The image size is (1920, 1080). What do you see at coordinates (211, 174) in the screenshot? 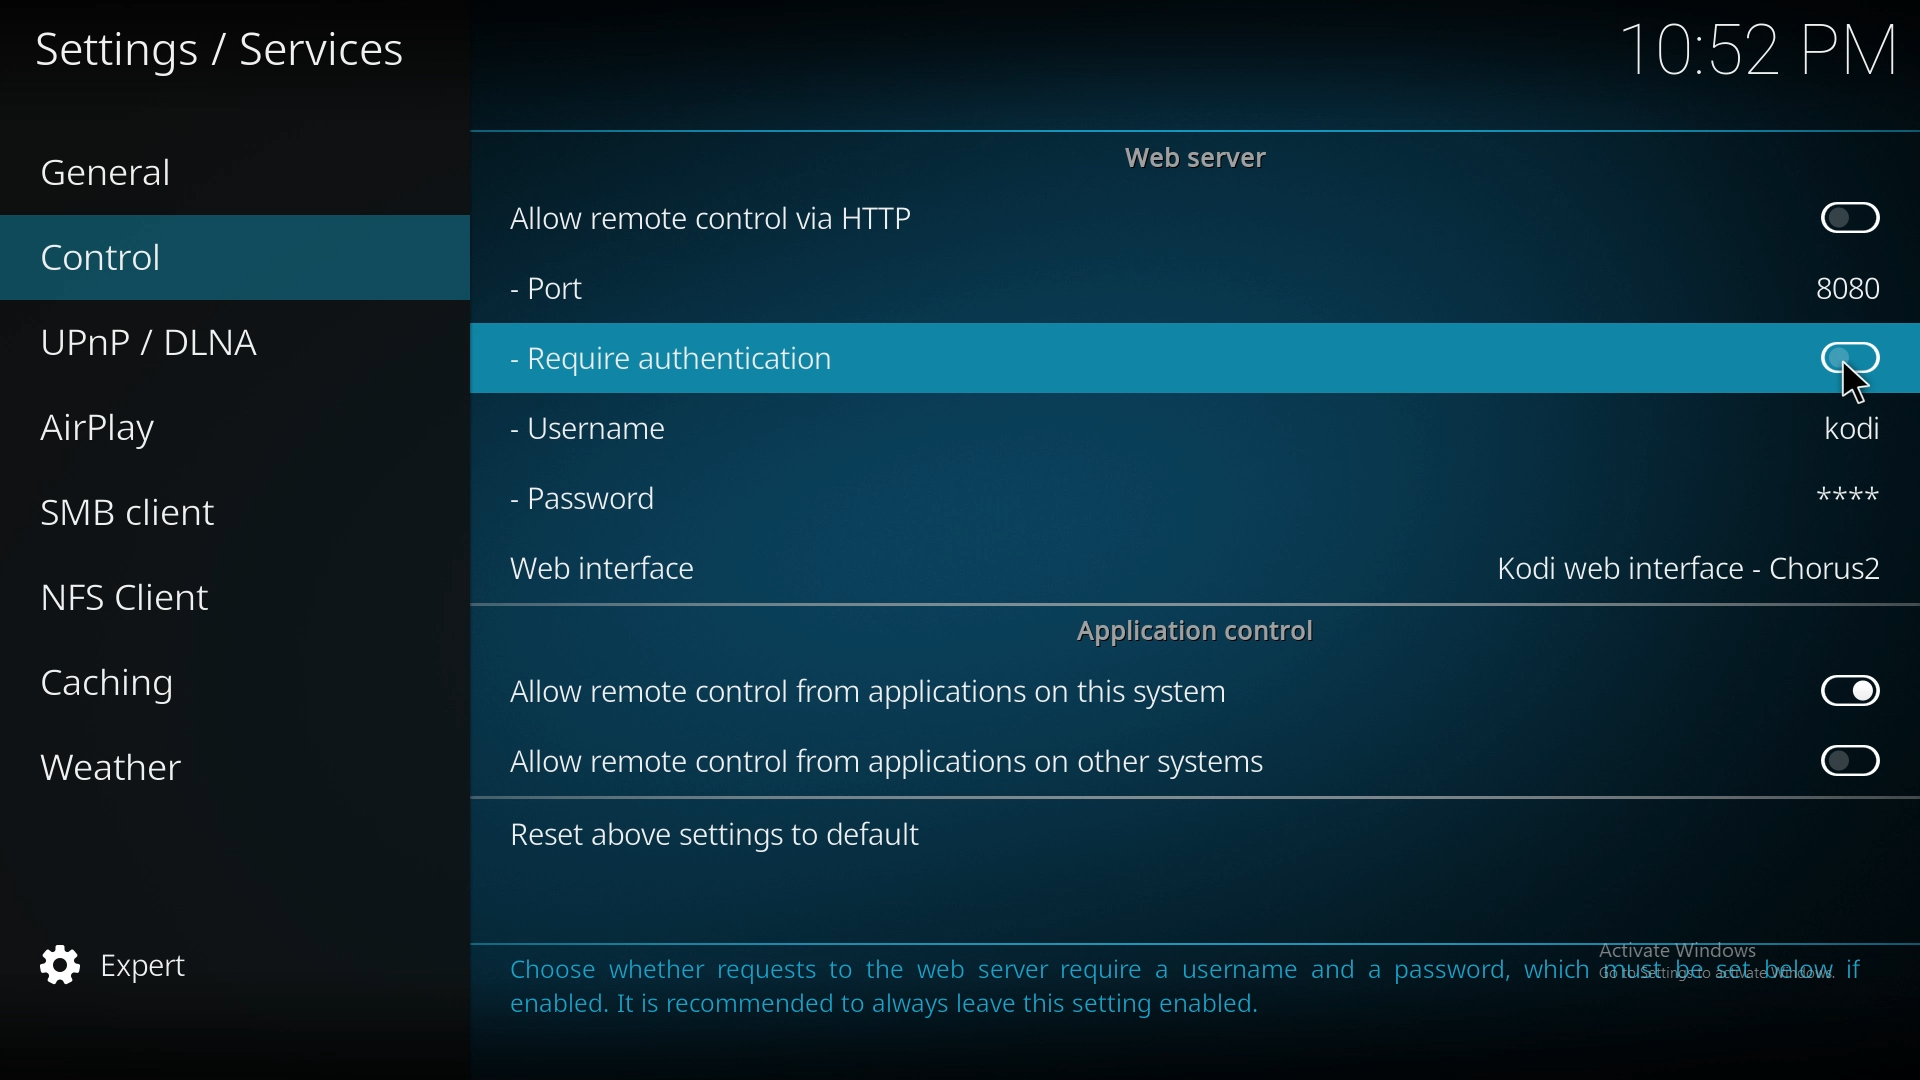
I see `general` at bounding box center [211, 174].